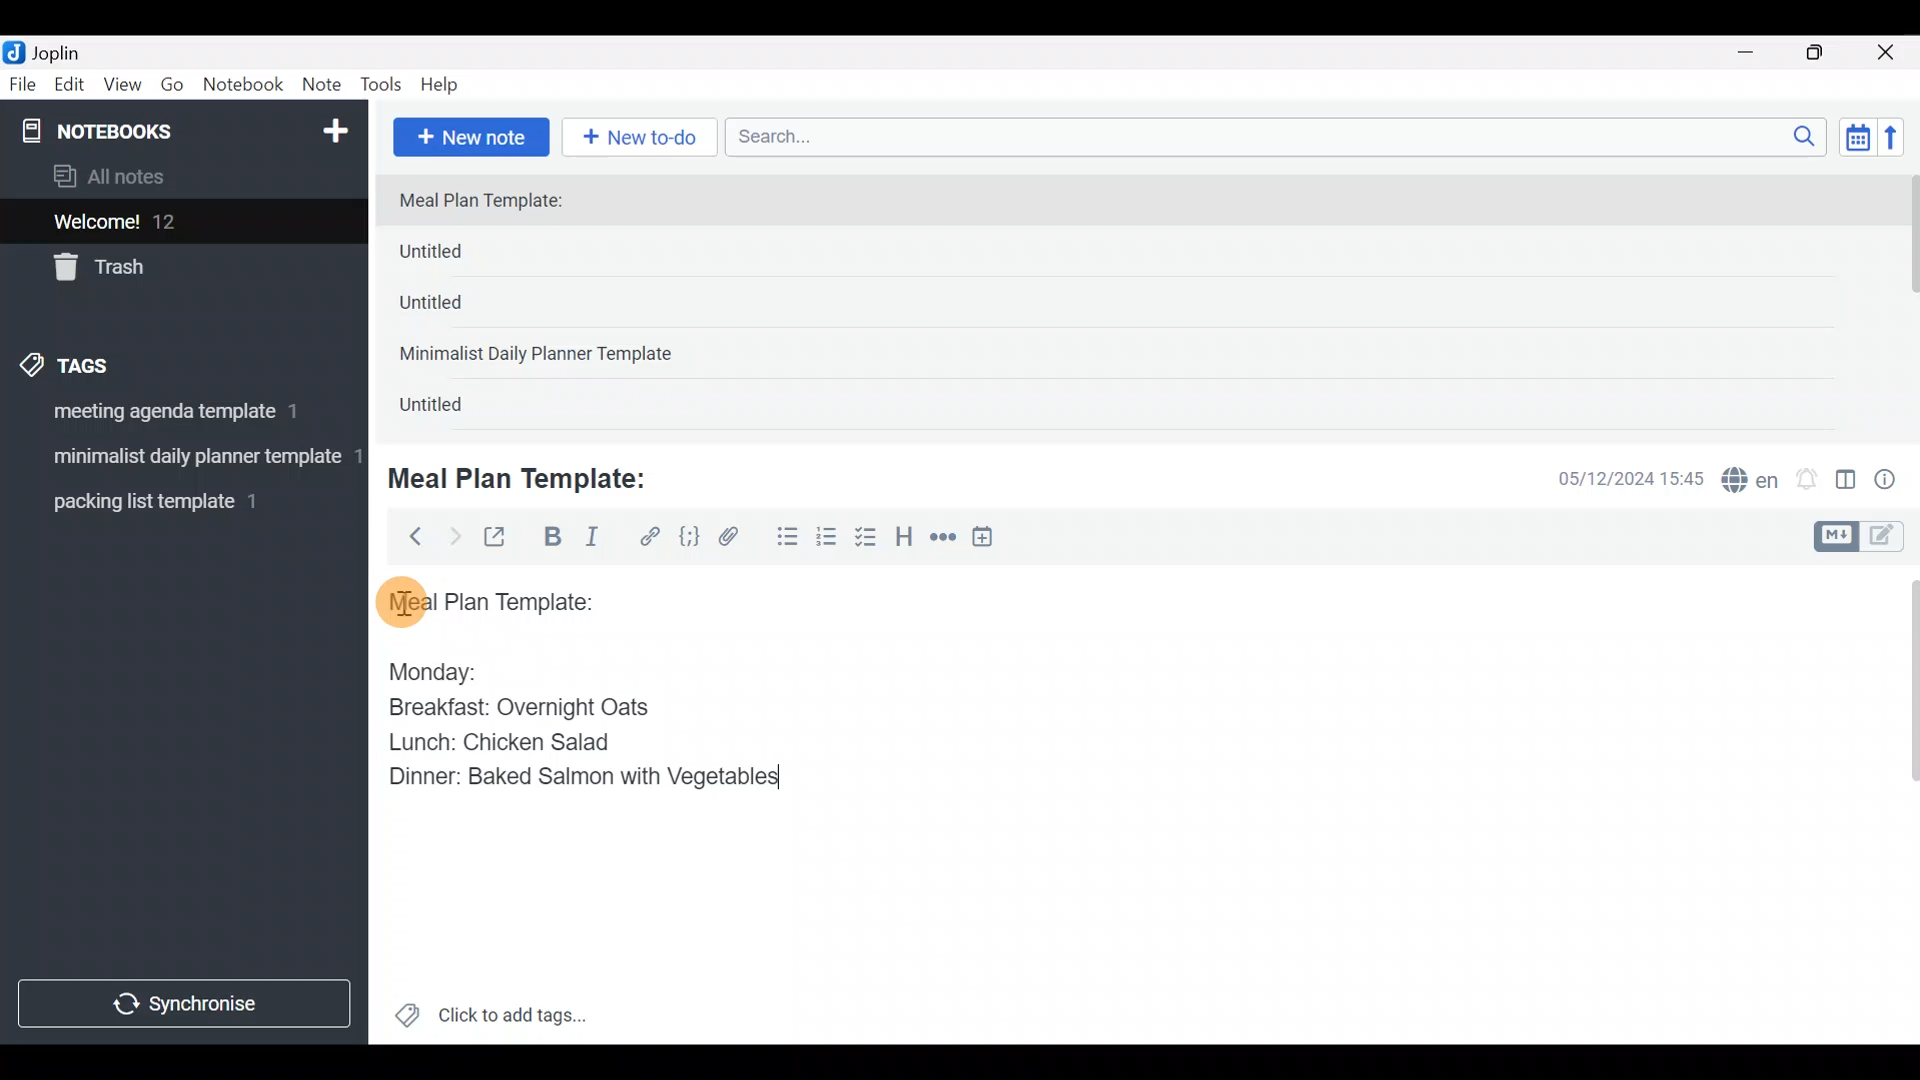 The width and height of the screenshot is (1920, 1080). What do you see at coordinates (178, 417) in the screenshot?
I see `Tag 1` at bounding box center [178, 417].